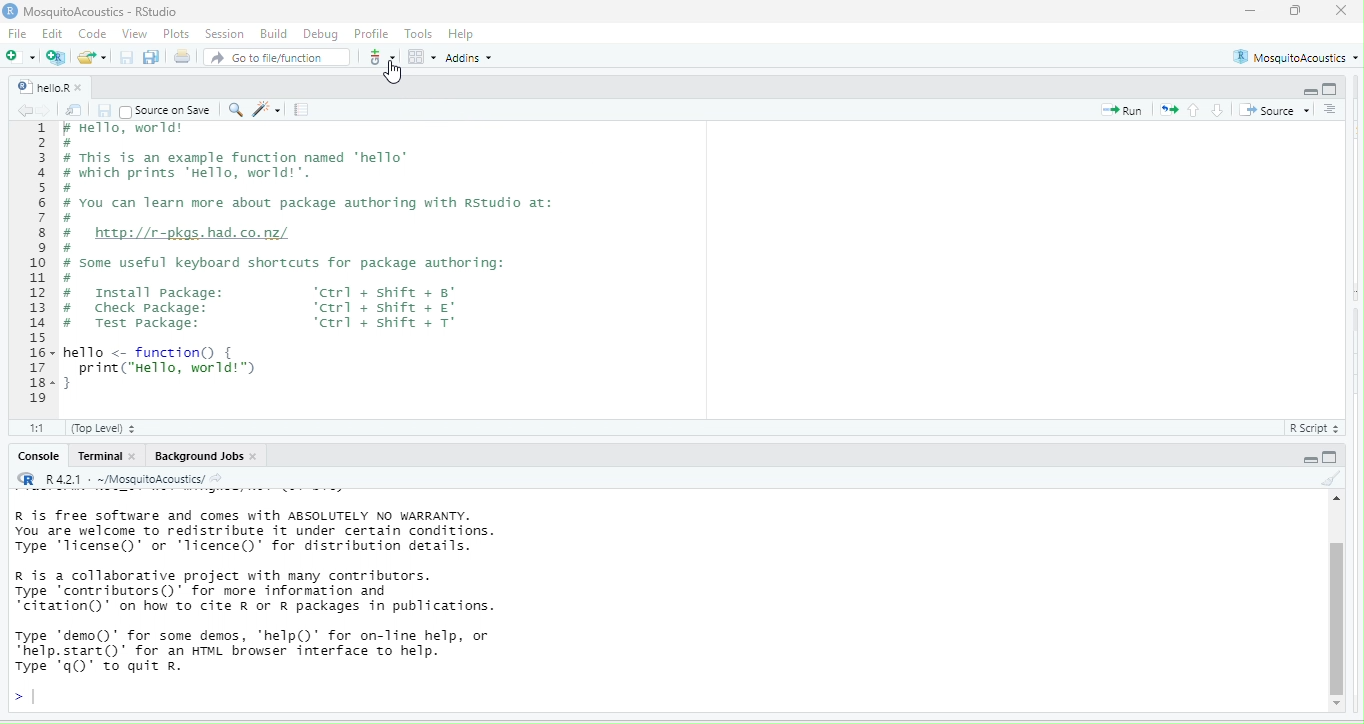  What do you see at coordinates (53, 34) in the screenshot?
I see `Edit` at bounding box center [53, 34].